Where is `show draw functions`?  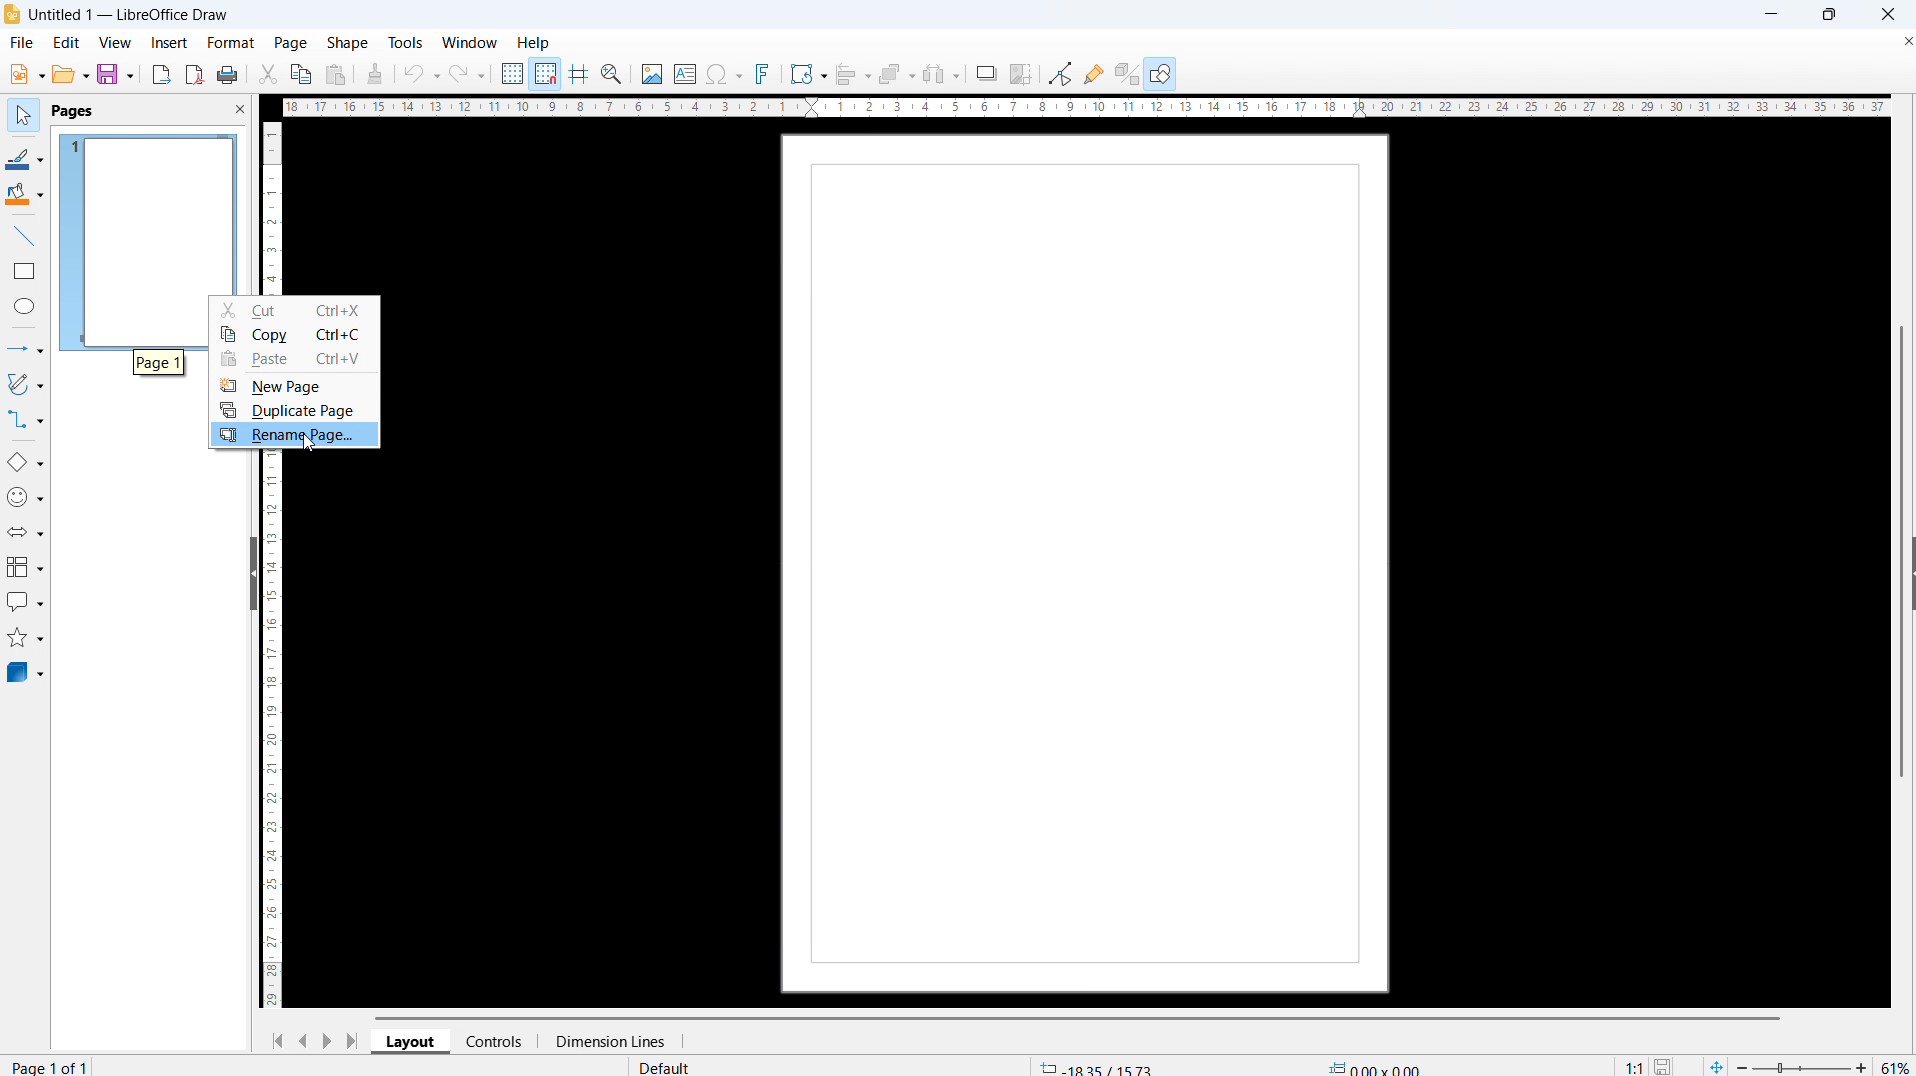 show draw functions is located at coordinates (1162, 74).